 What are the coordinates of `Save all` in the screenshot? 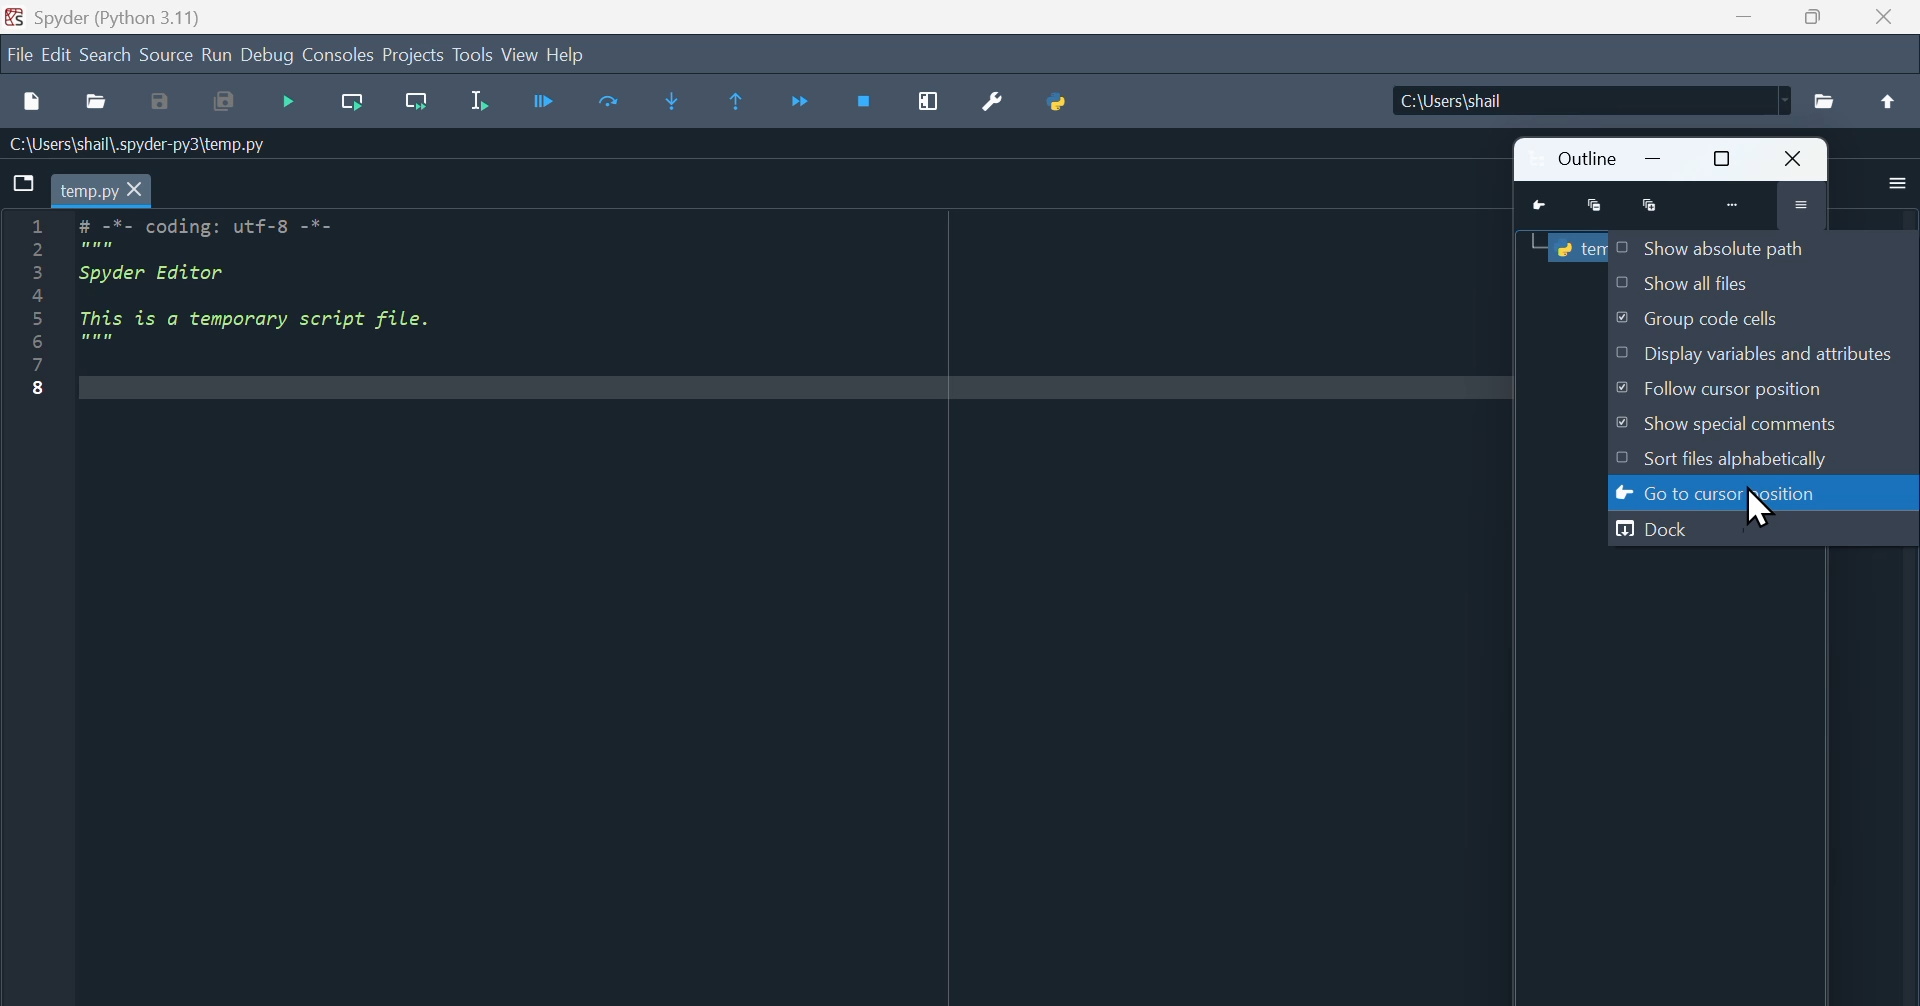 It's located at (223, 101).